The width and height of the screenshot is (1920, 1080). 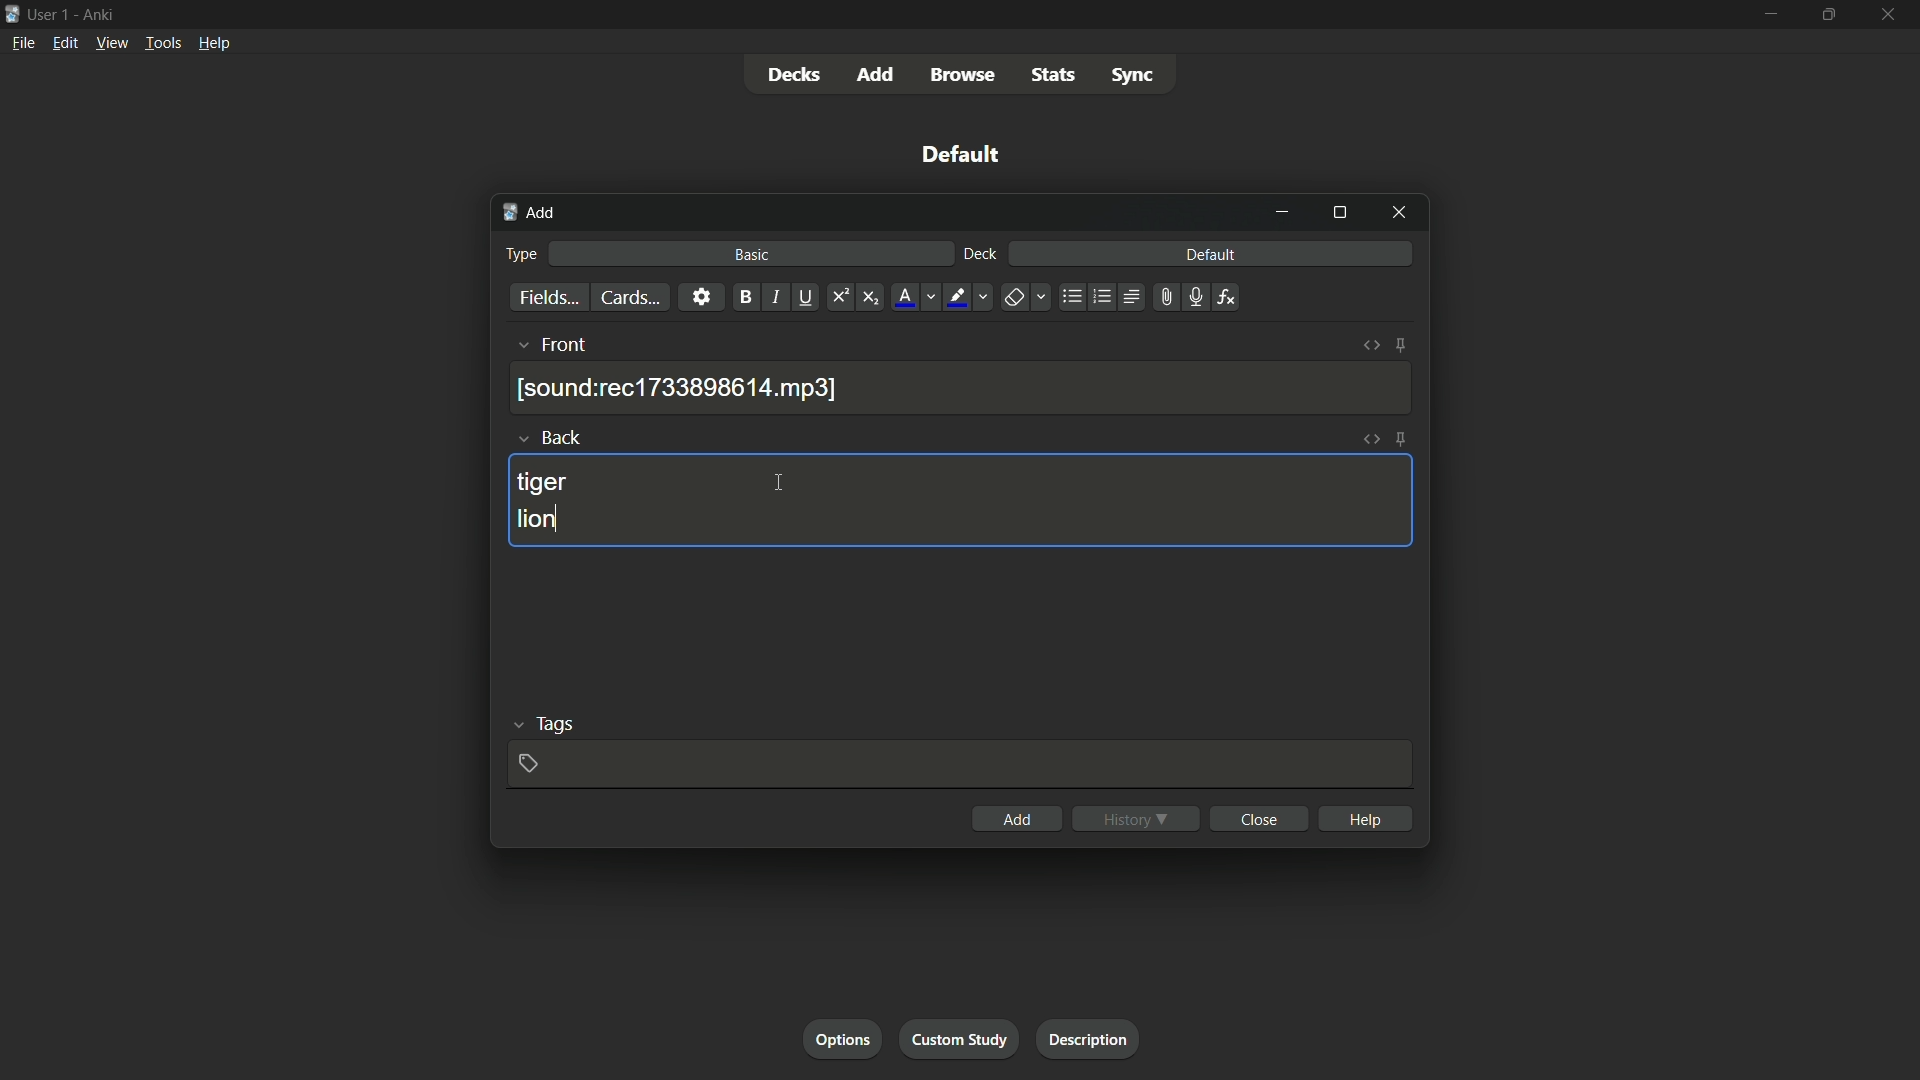 What do you see at coordinates (847, 1041) in the screenshot?
I see `options` at bounding box center [847, 1041].